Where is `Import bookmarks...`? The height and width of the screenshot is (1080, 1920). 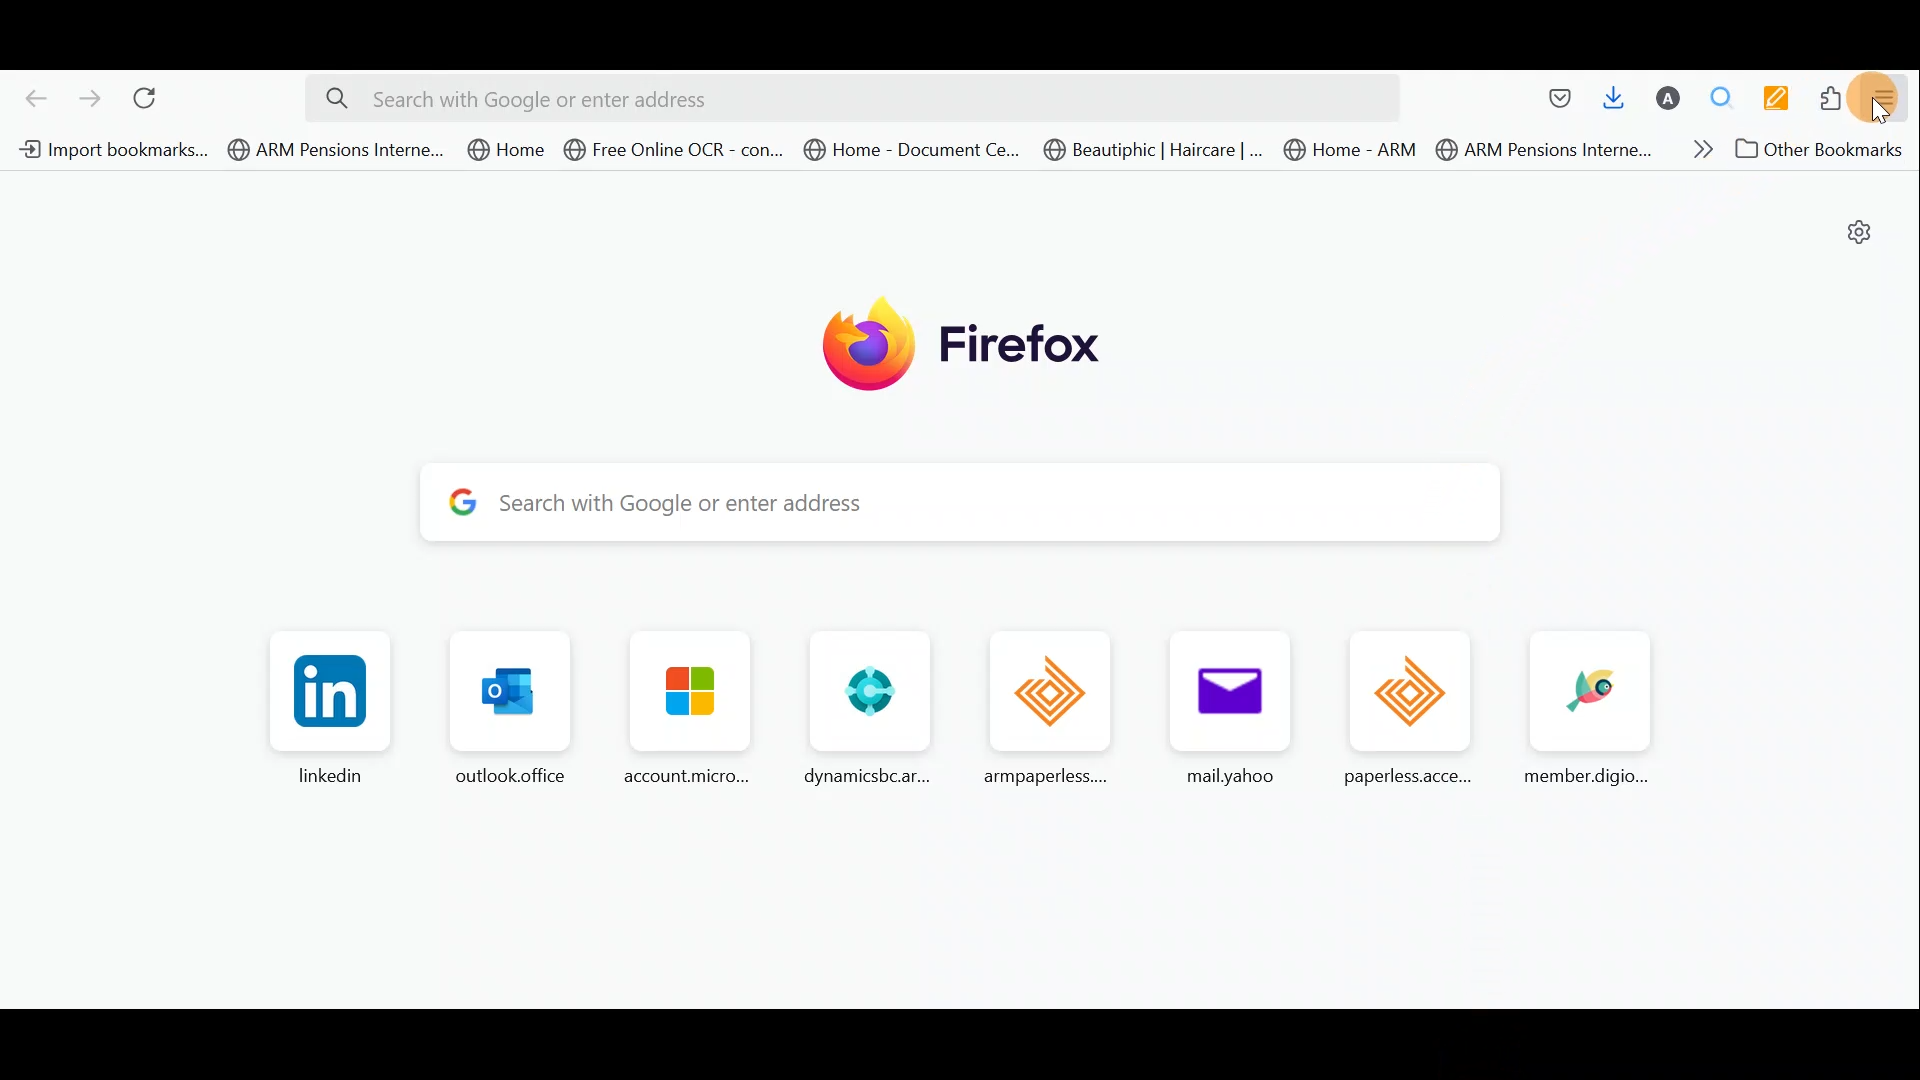 Import bookmarks... is located at coordinates (110, 149).